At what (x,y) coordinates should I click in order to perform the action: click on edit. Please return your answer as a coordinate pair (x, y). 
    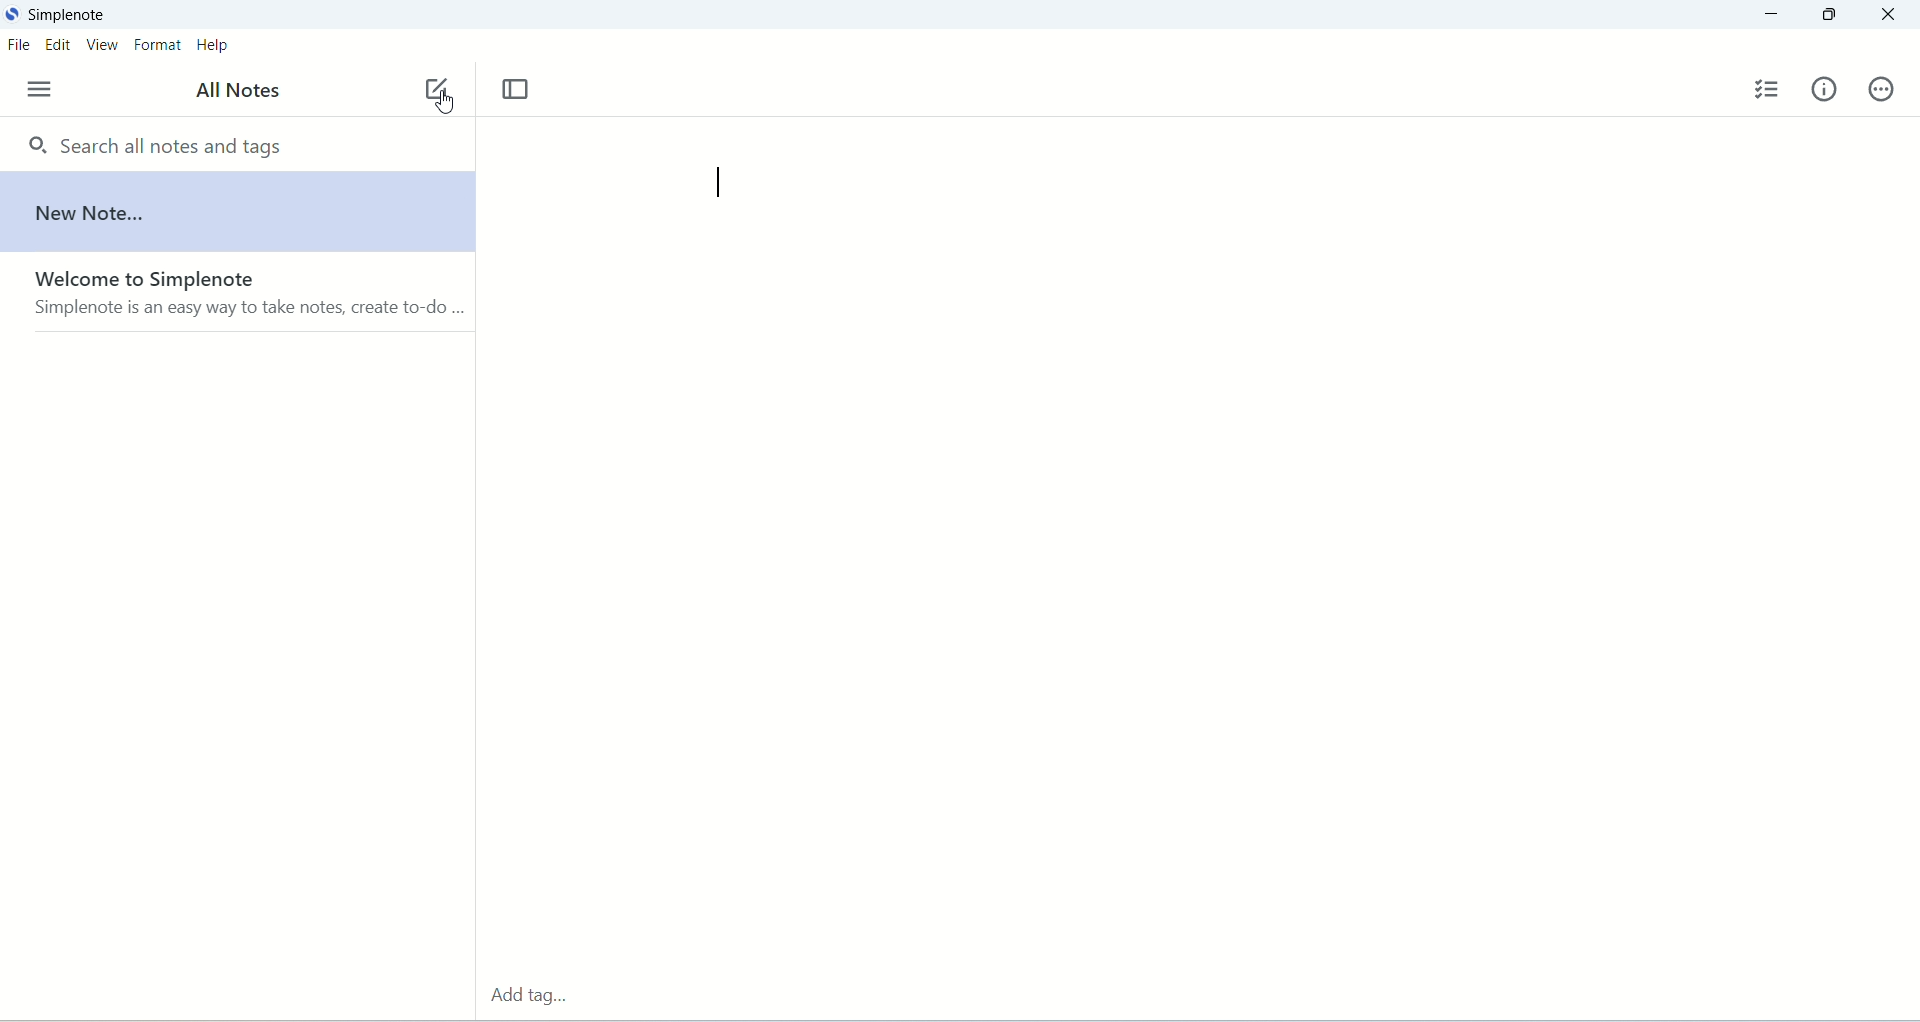
    Looking at the image, I should click on (58, 45).